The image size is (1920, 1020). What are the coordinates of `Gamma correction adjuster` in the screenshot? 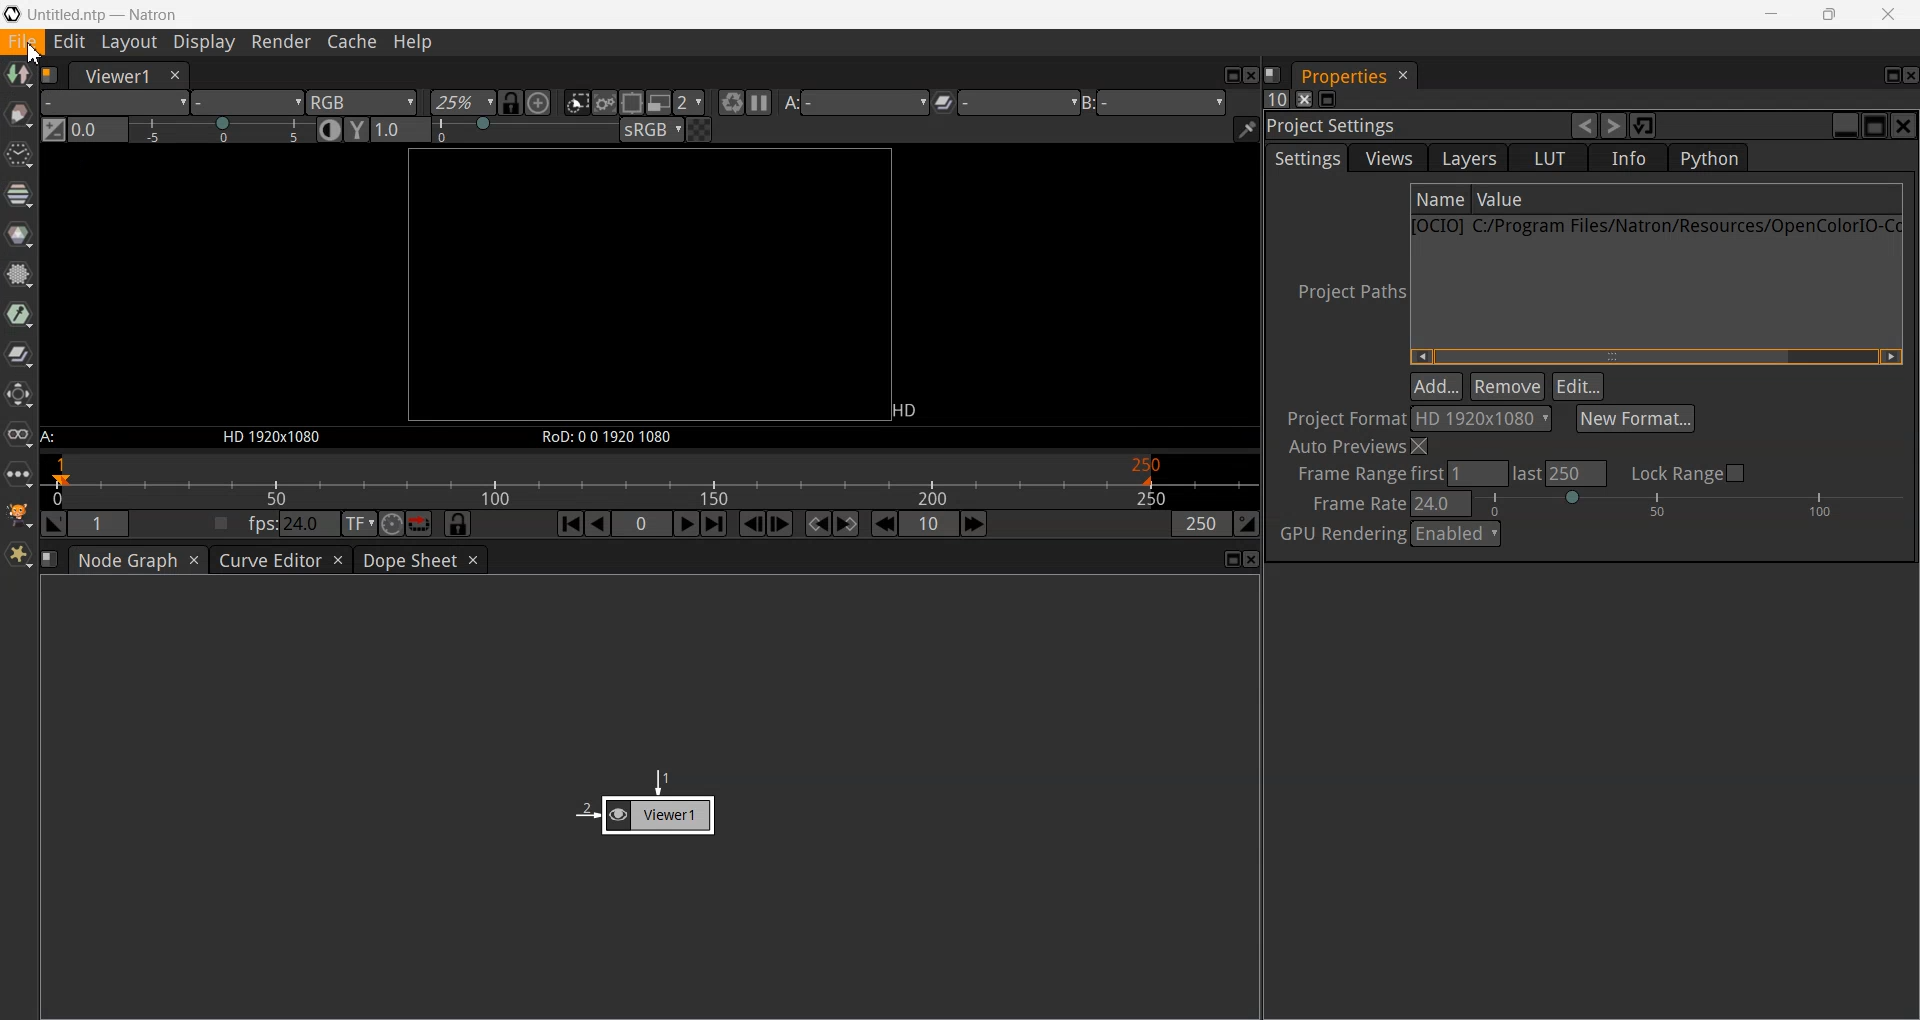 It's located at (527, 129).